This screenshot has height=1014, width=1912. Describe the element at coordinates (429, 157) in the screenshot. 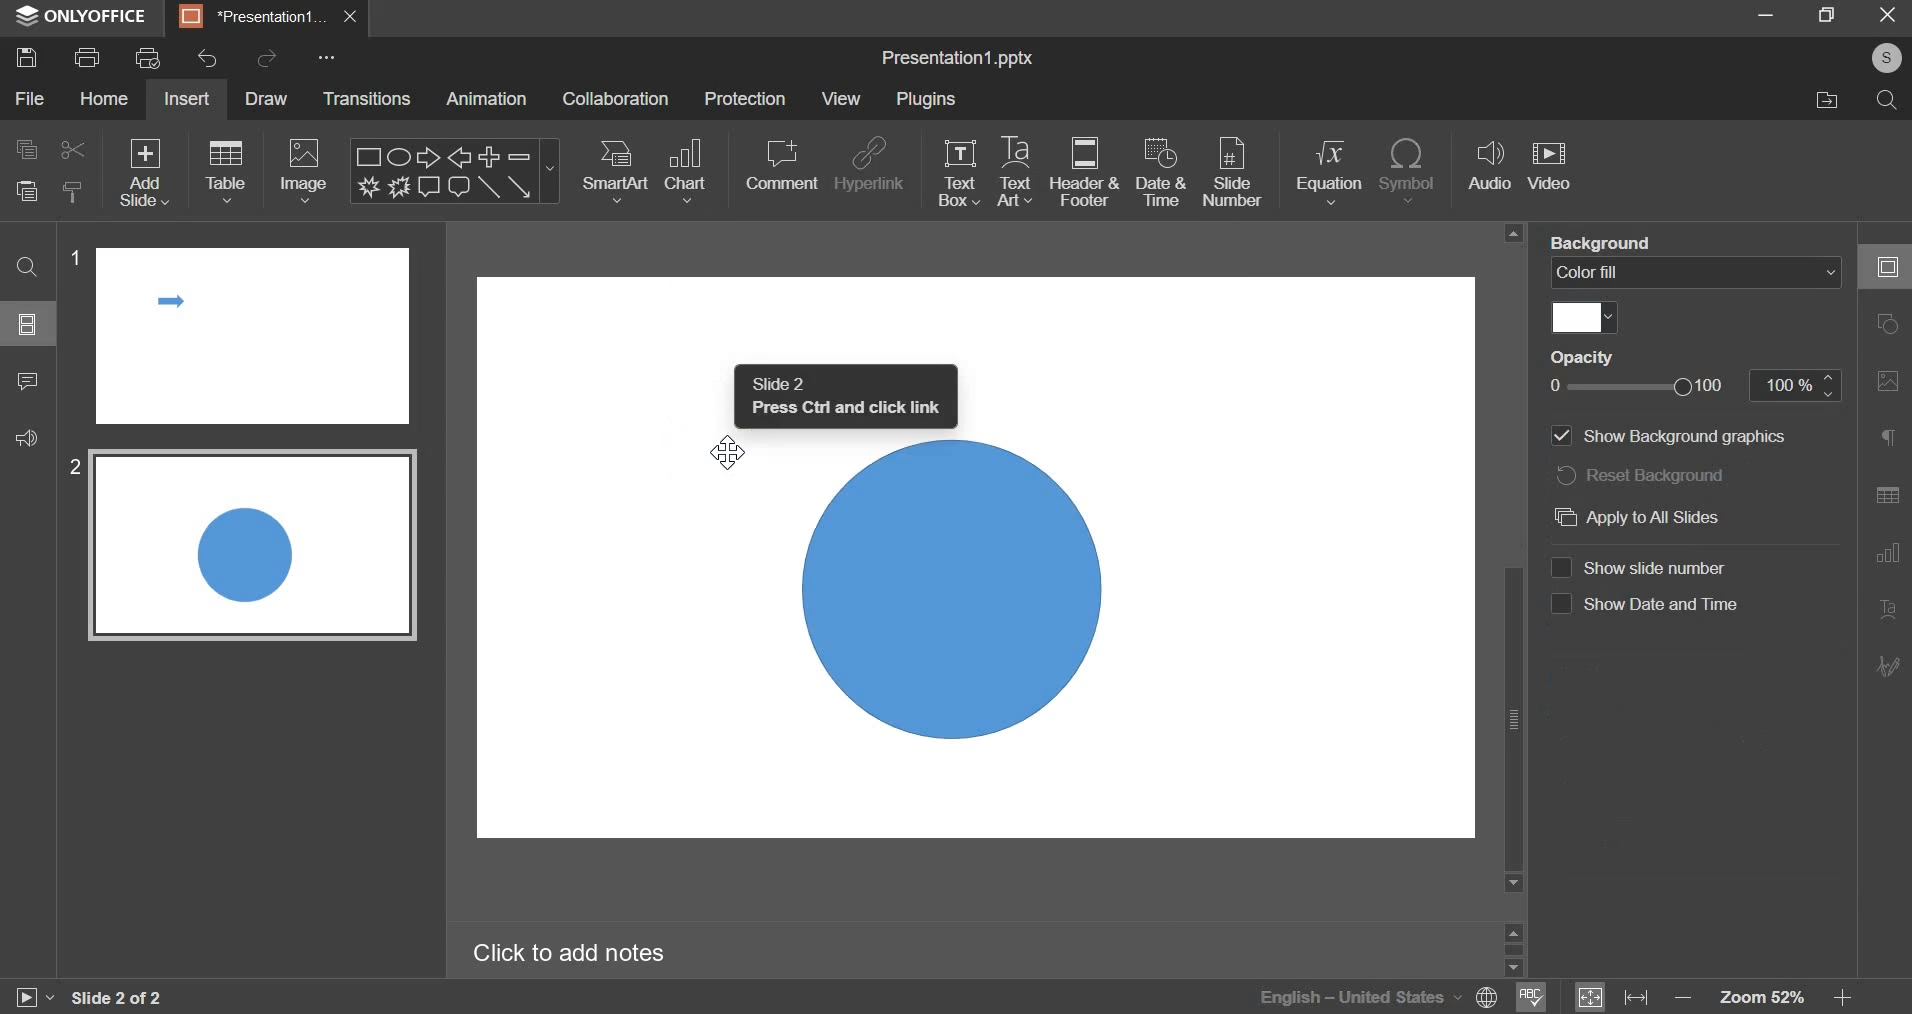

I see `Right arrow` at that location.